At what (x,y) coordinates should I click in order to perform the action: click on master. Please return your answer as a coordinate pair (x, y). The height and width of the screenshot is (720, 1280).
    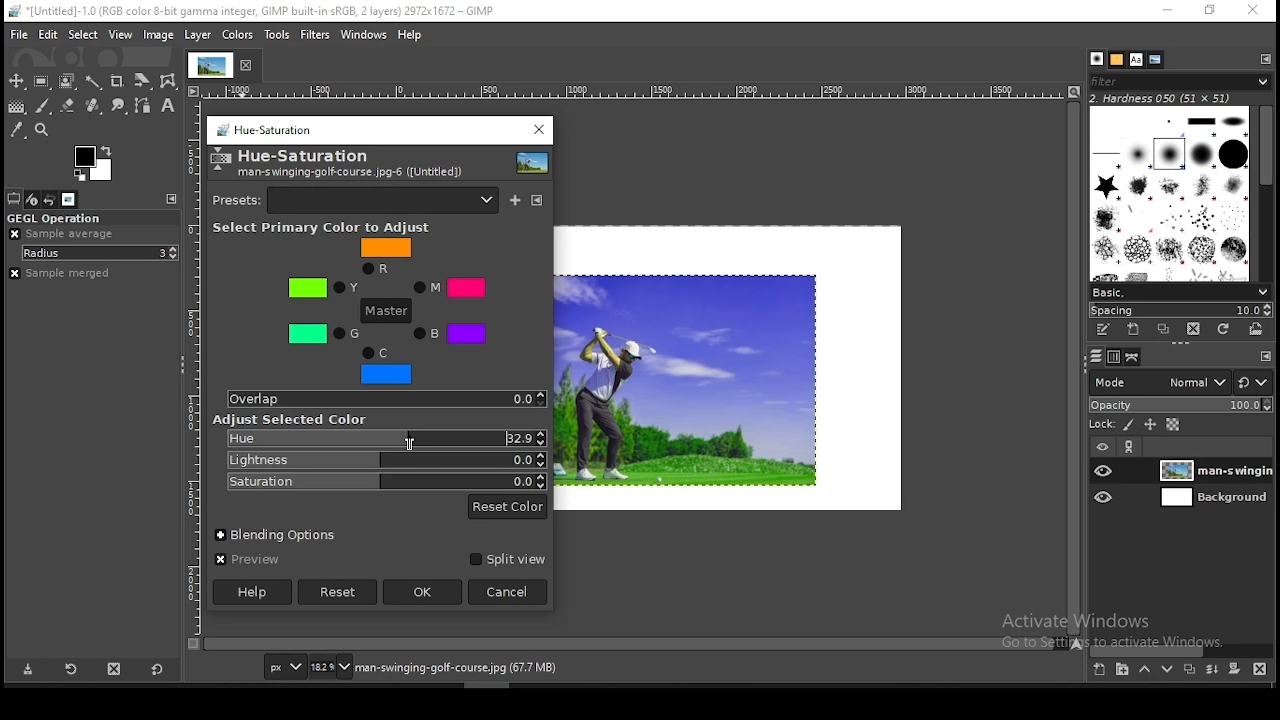
    Looking at the image, I should click on (387, 311).